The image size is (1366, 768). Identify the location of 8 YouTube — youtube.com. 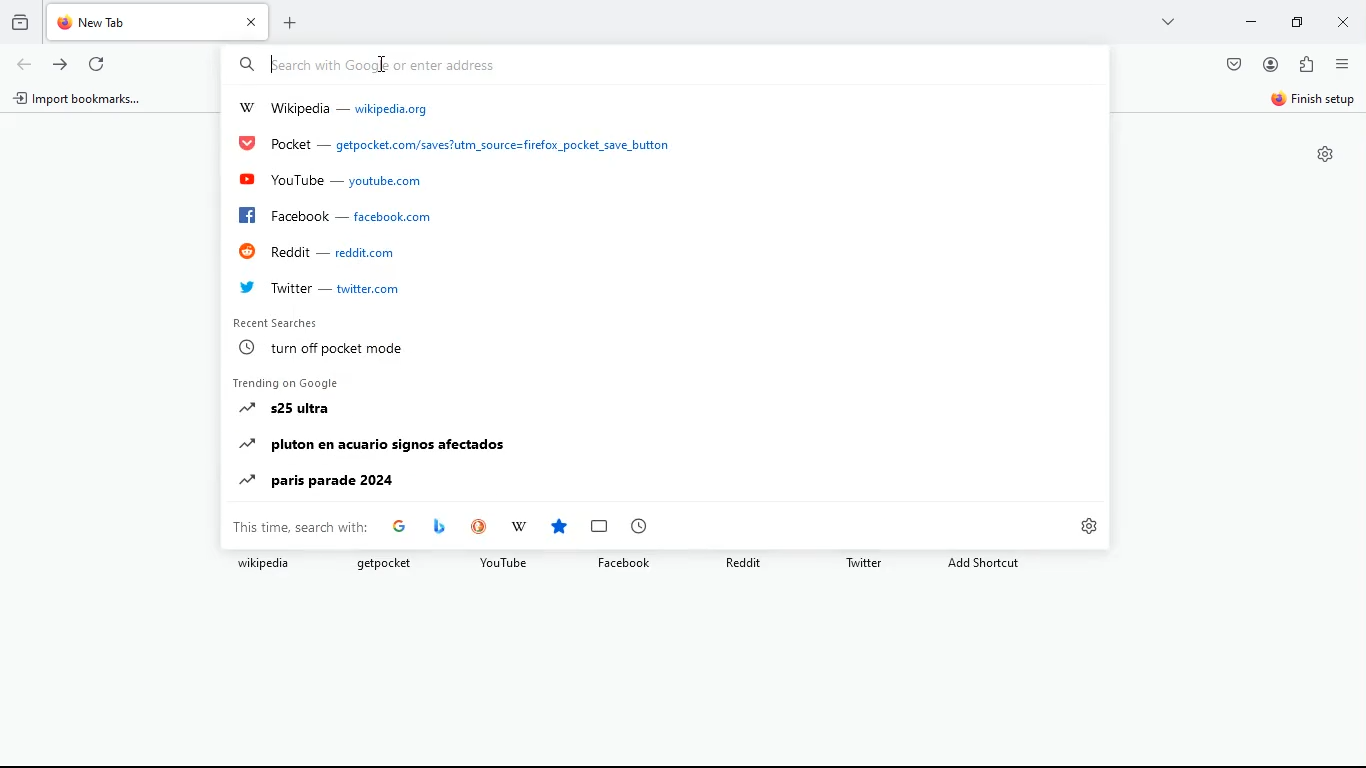
(331, 180).